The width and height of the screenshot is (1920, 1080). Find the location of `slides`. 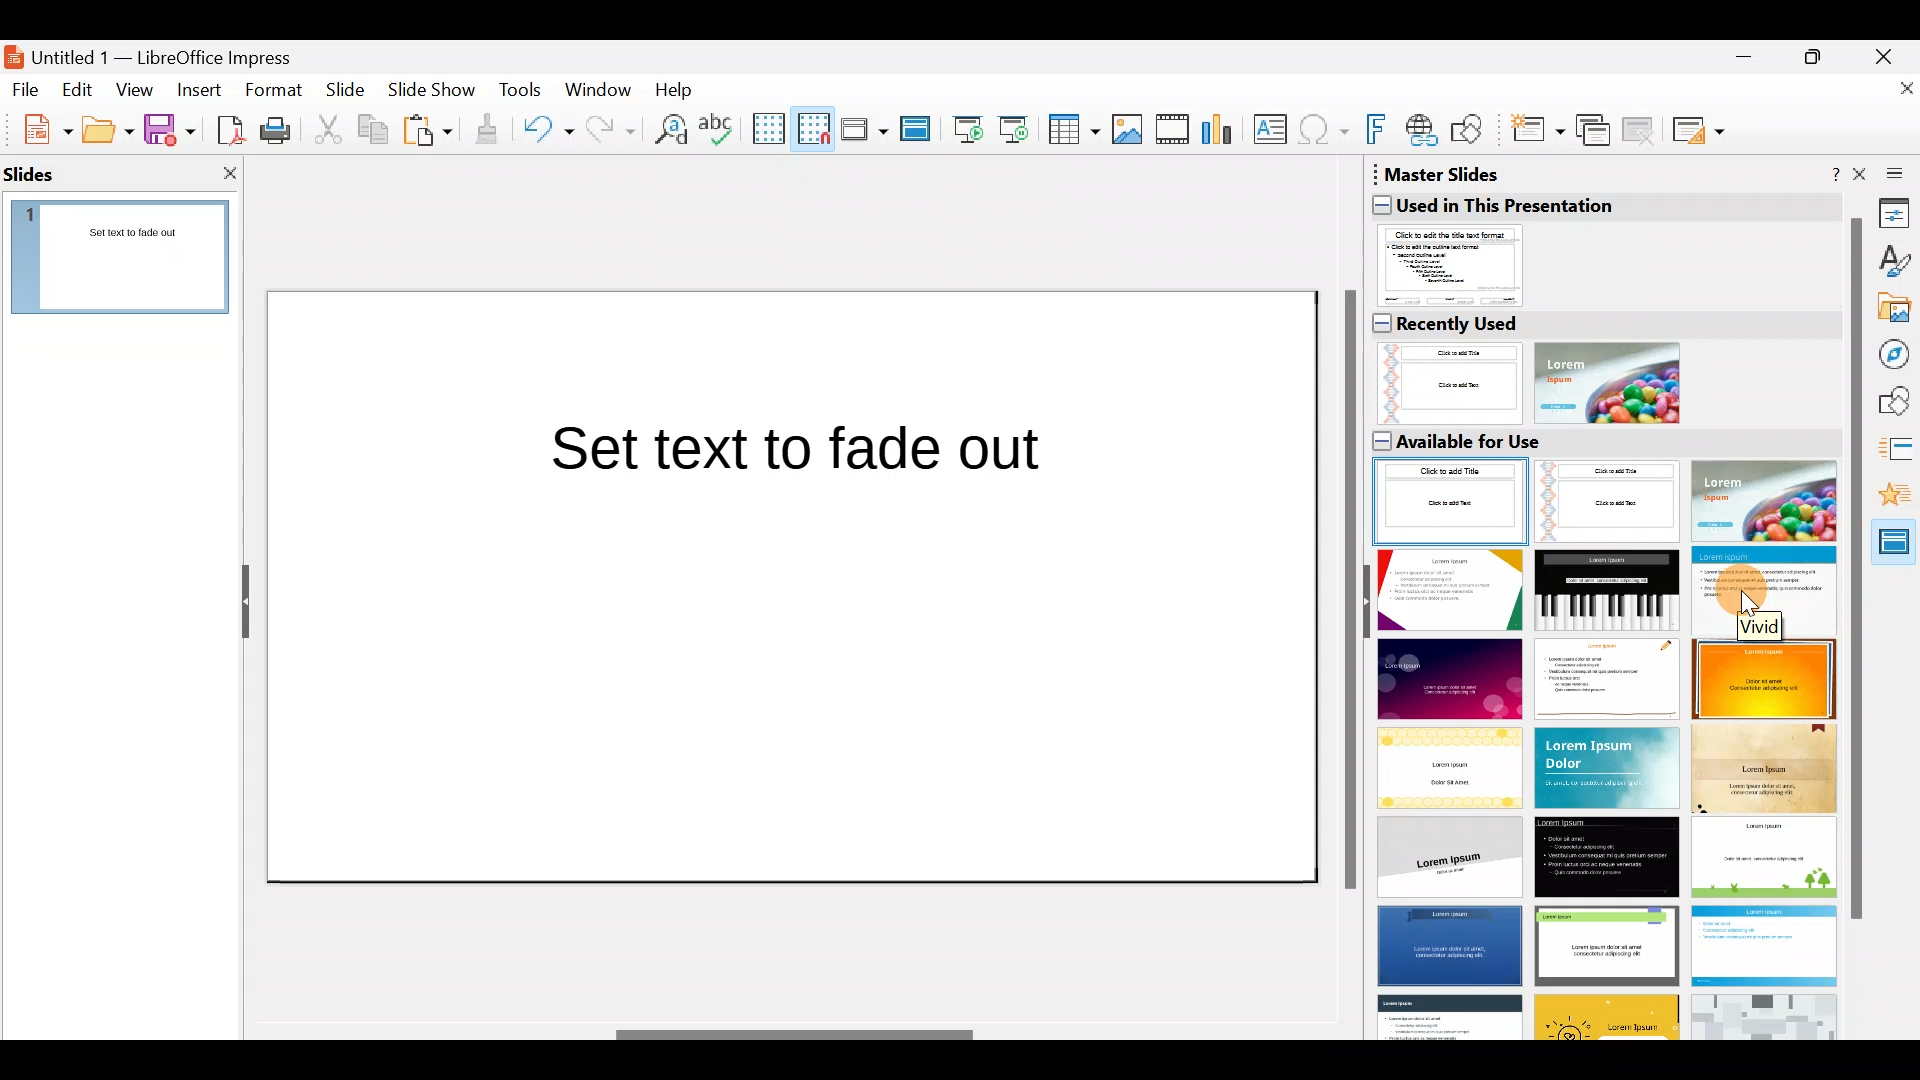

slides is located at coordinates (37, 174).